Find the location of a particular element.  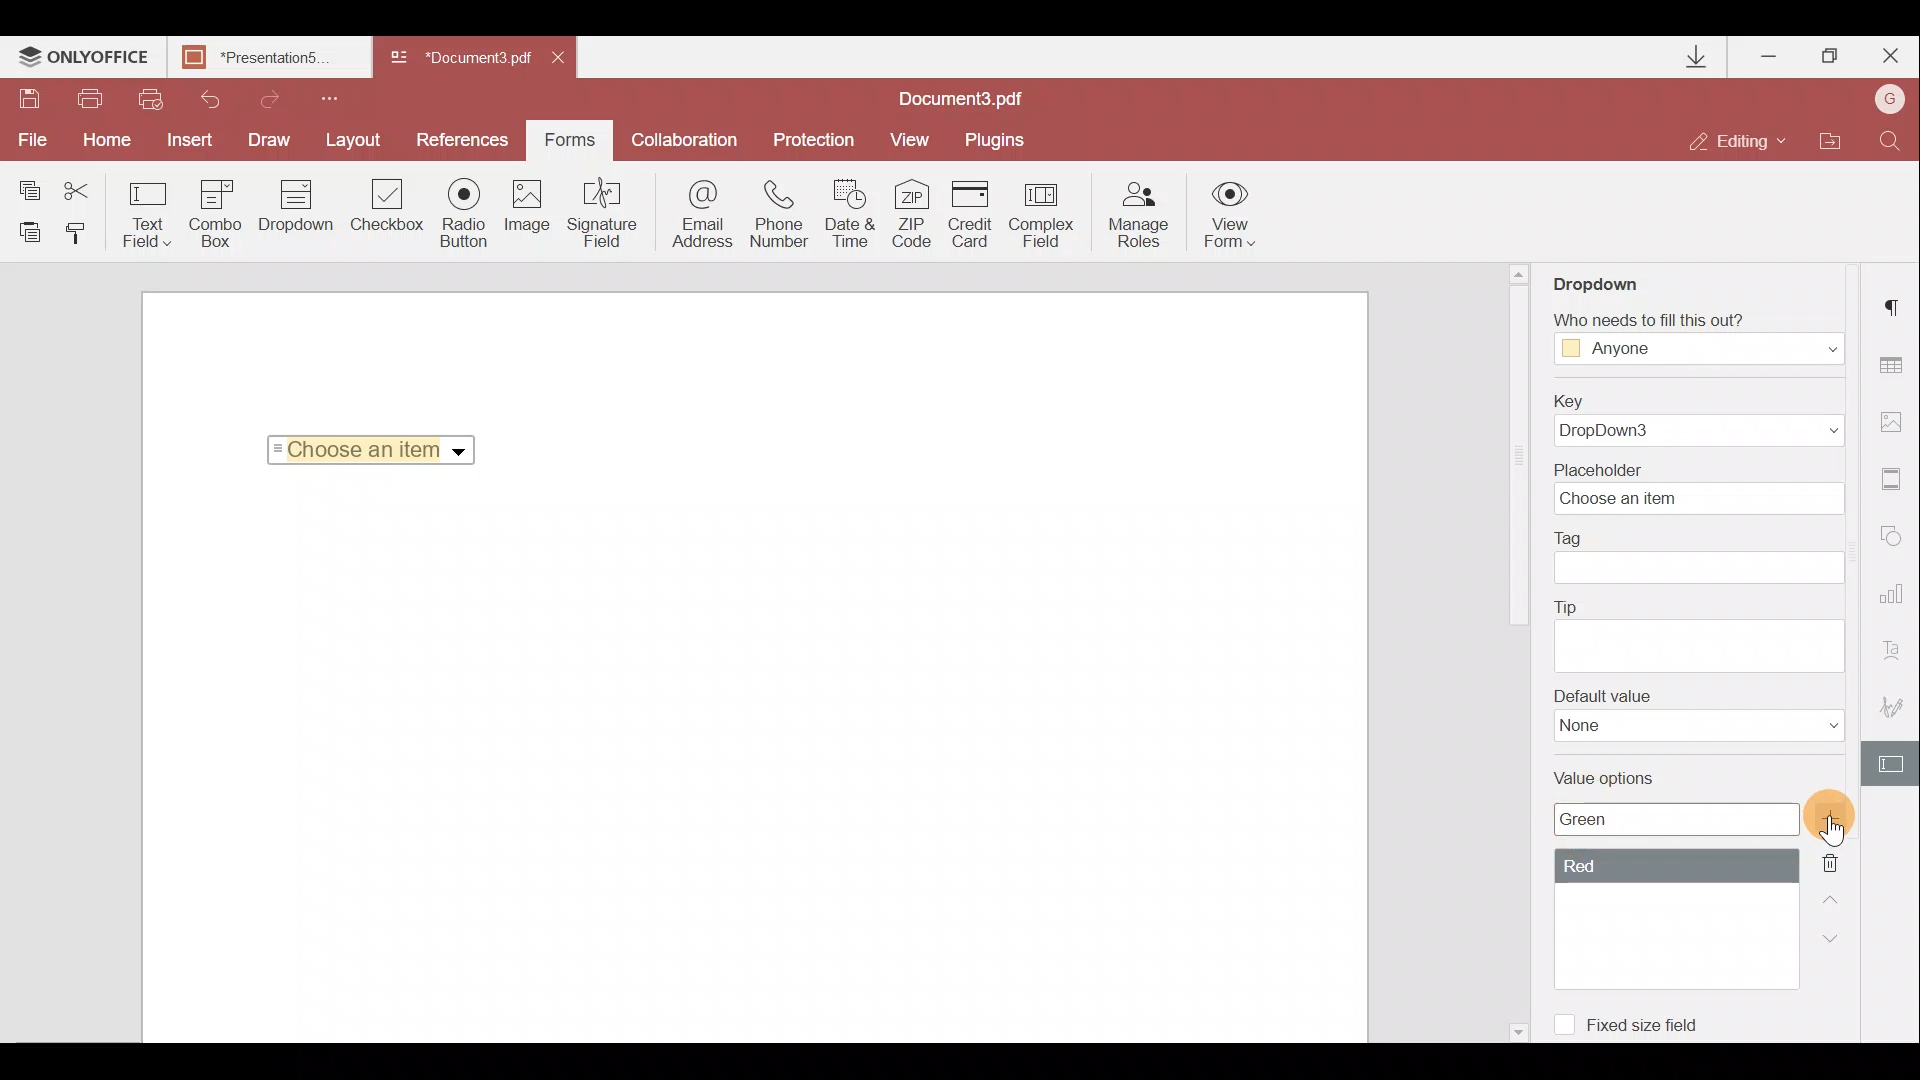

Open file location is located at coordinates (1832, 140).